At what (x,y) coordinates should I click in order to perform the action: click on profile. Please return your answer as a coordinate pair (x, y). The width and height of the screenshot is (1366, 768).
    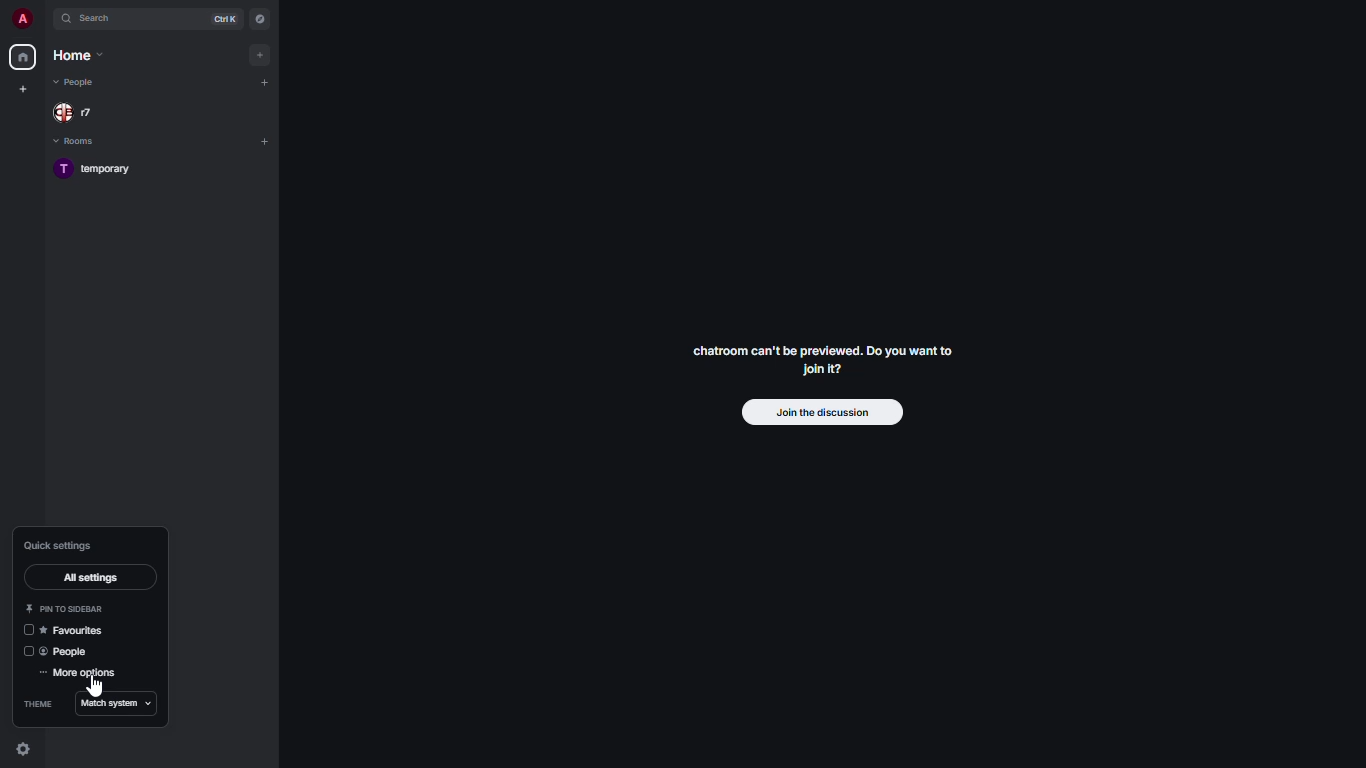
    Looking at the image, I should click on (22, 19).